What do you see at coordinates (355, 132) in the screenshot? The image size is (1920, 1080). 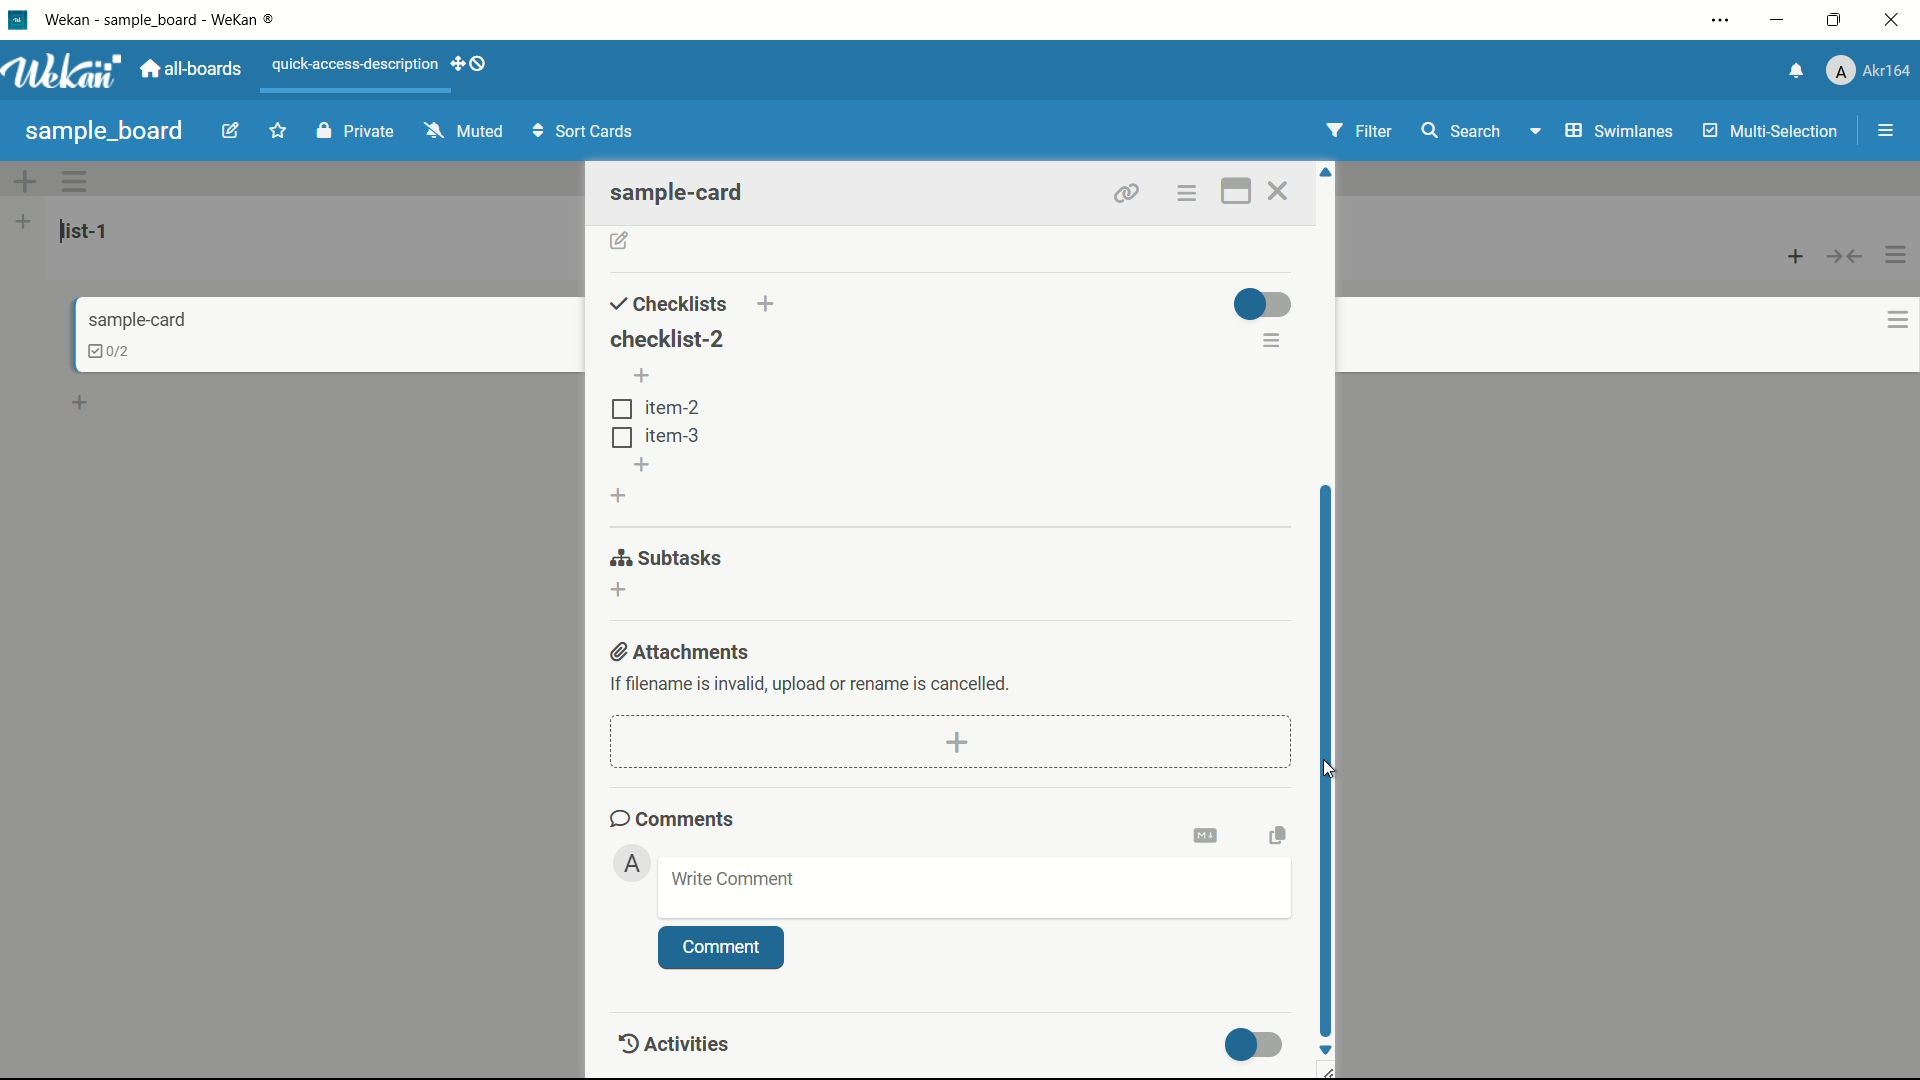 I see `private` at bounding box center [355, 132].